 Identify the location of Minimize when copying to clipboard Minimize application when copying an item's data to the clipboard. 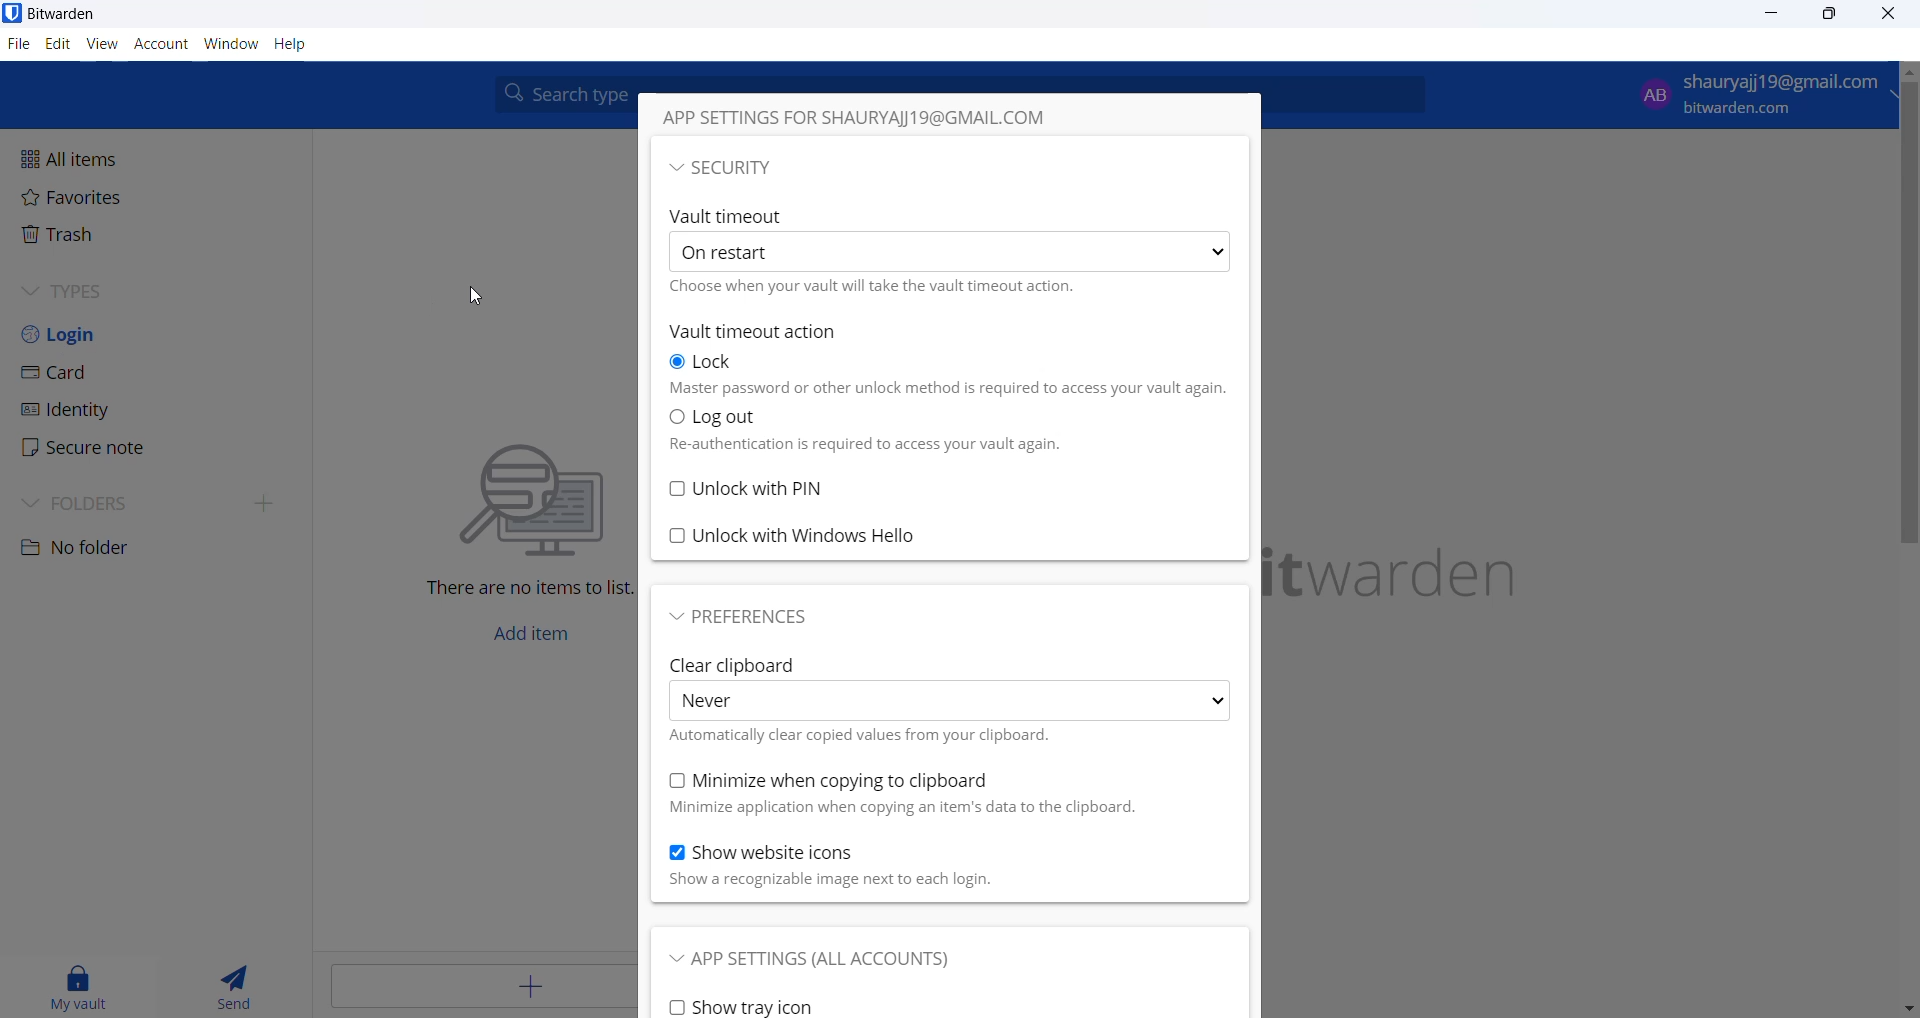
(898, 795).